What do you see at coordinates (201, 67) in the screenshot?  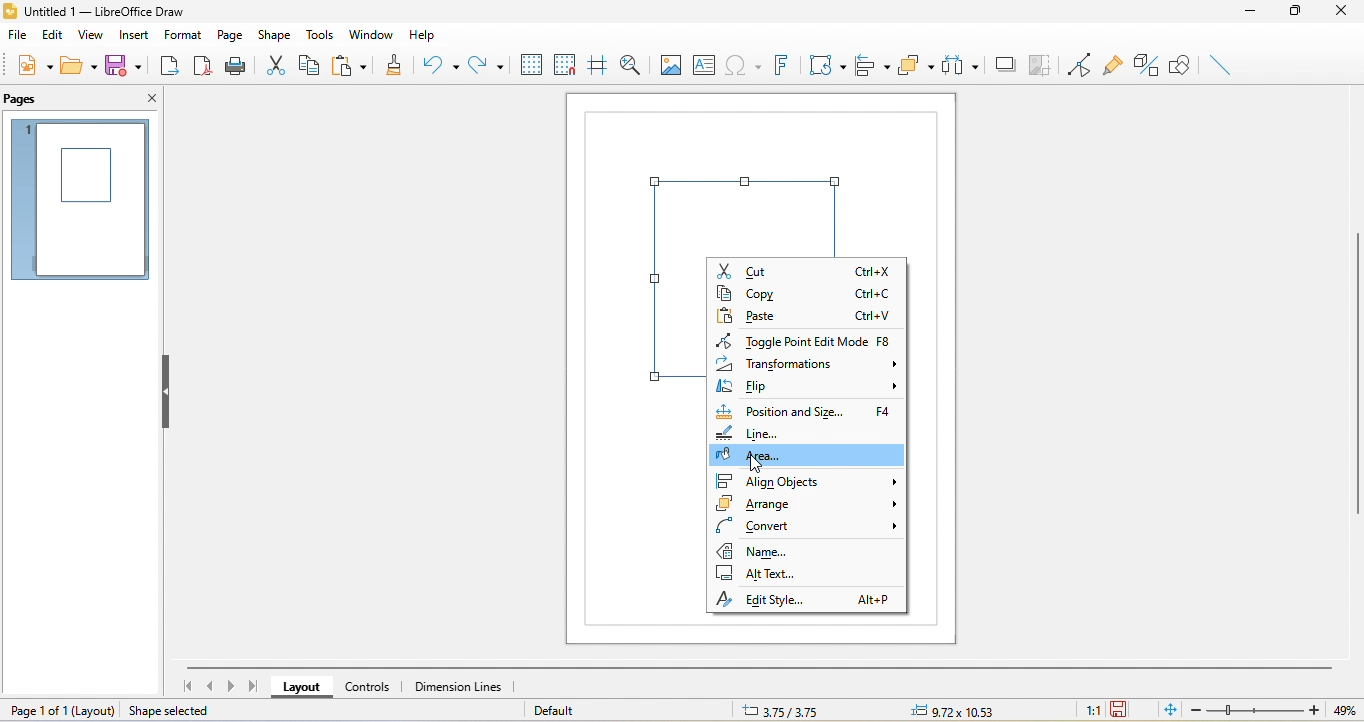 I see `export directly as pdf` at bounding box center [201, 67].